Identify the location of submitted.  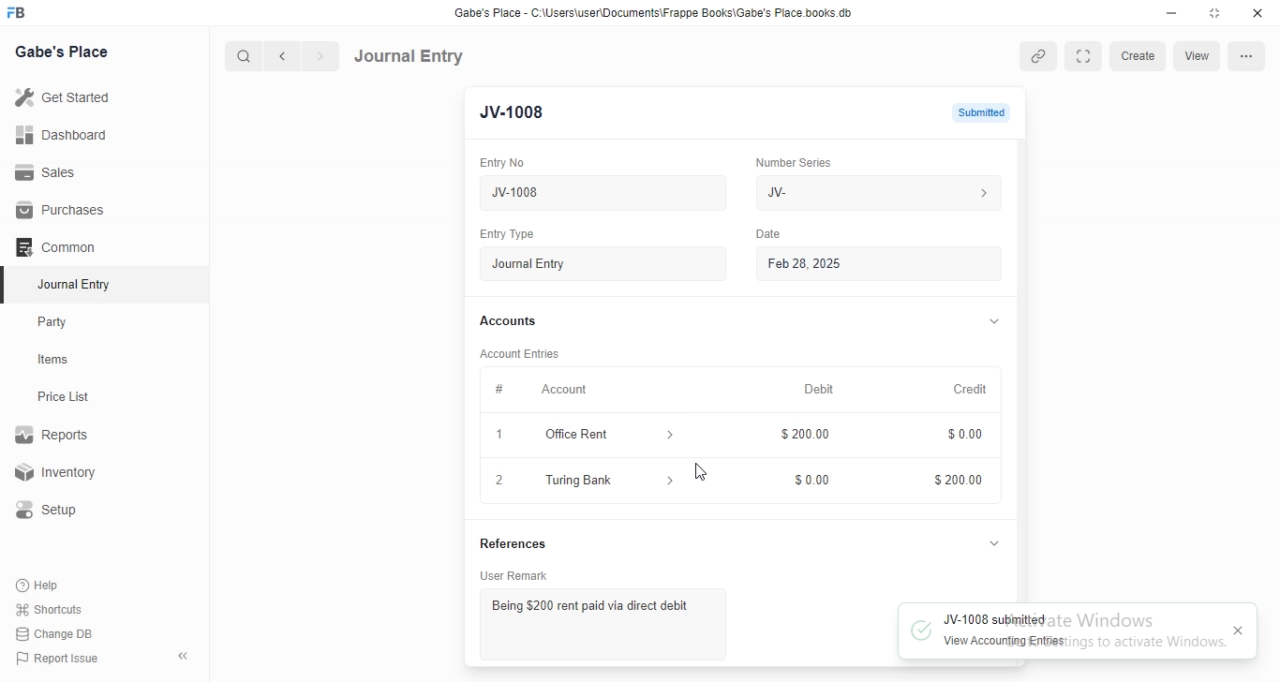
(983, 112).